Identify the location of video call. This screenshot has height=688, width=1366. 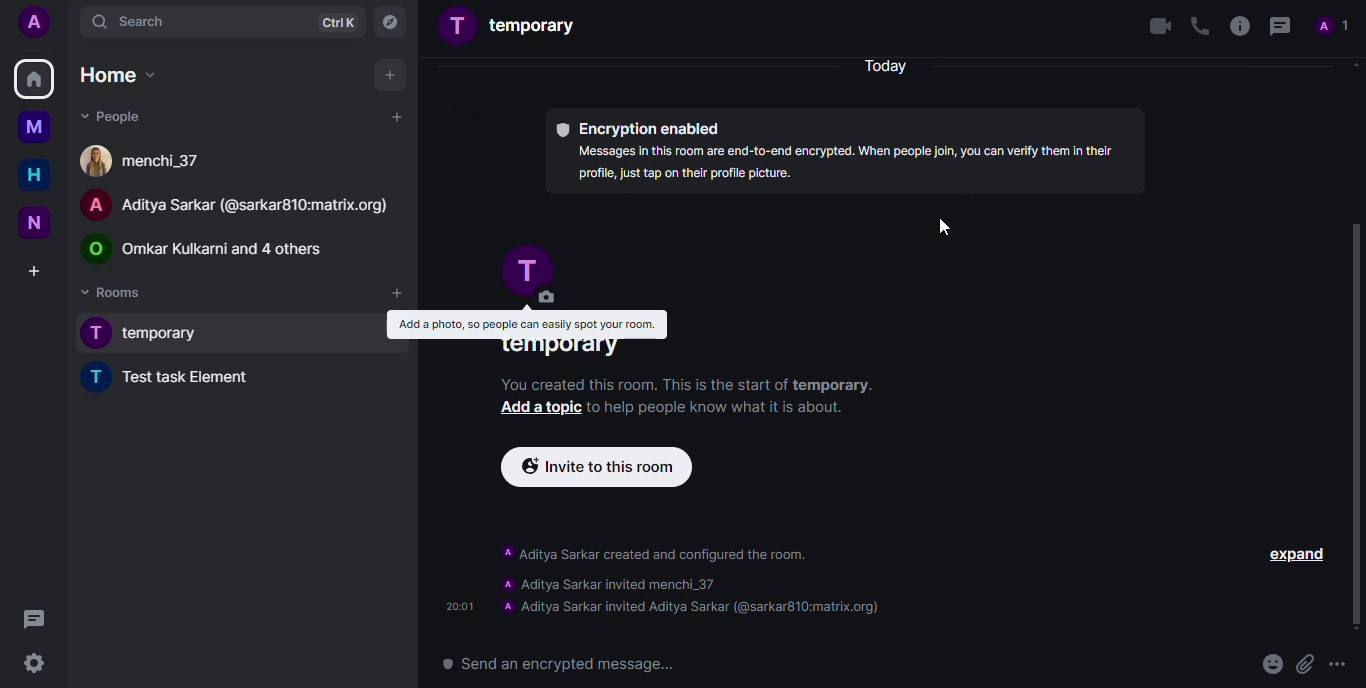
(1150, 27).